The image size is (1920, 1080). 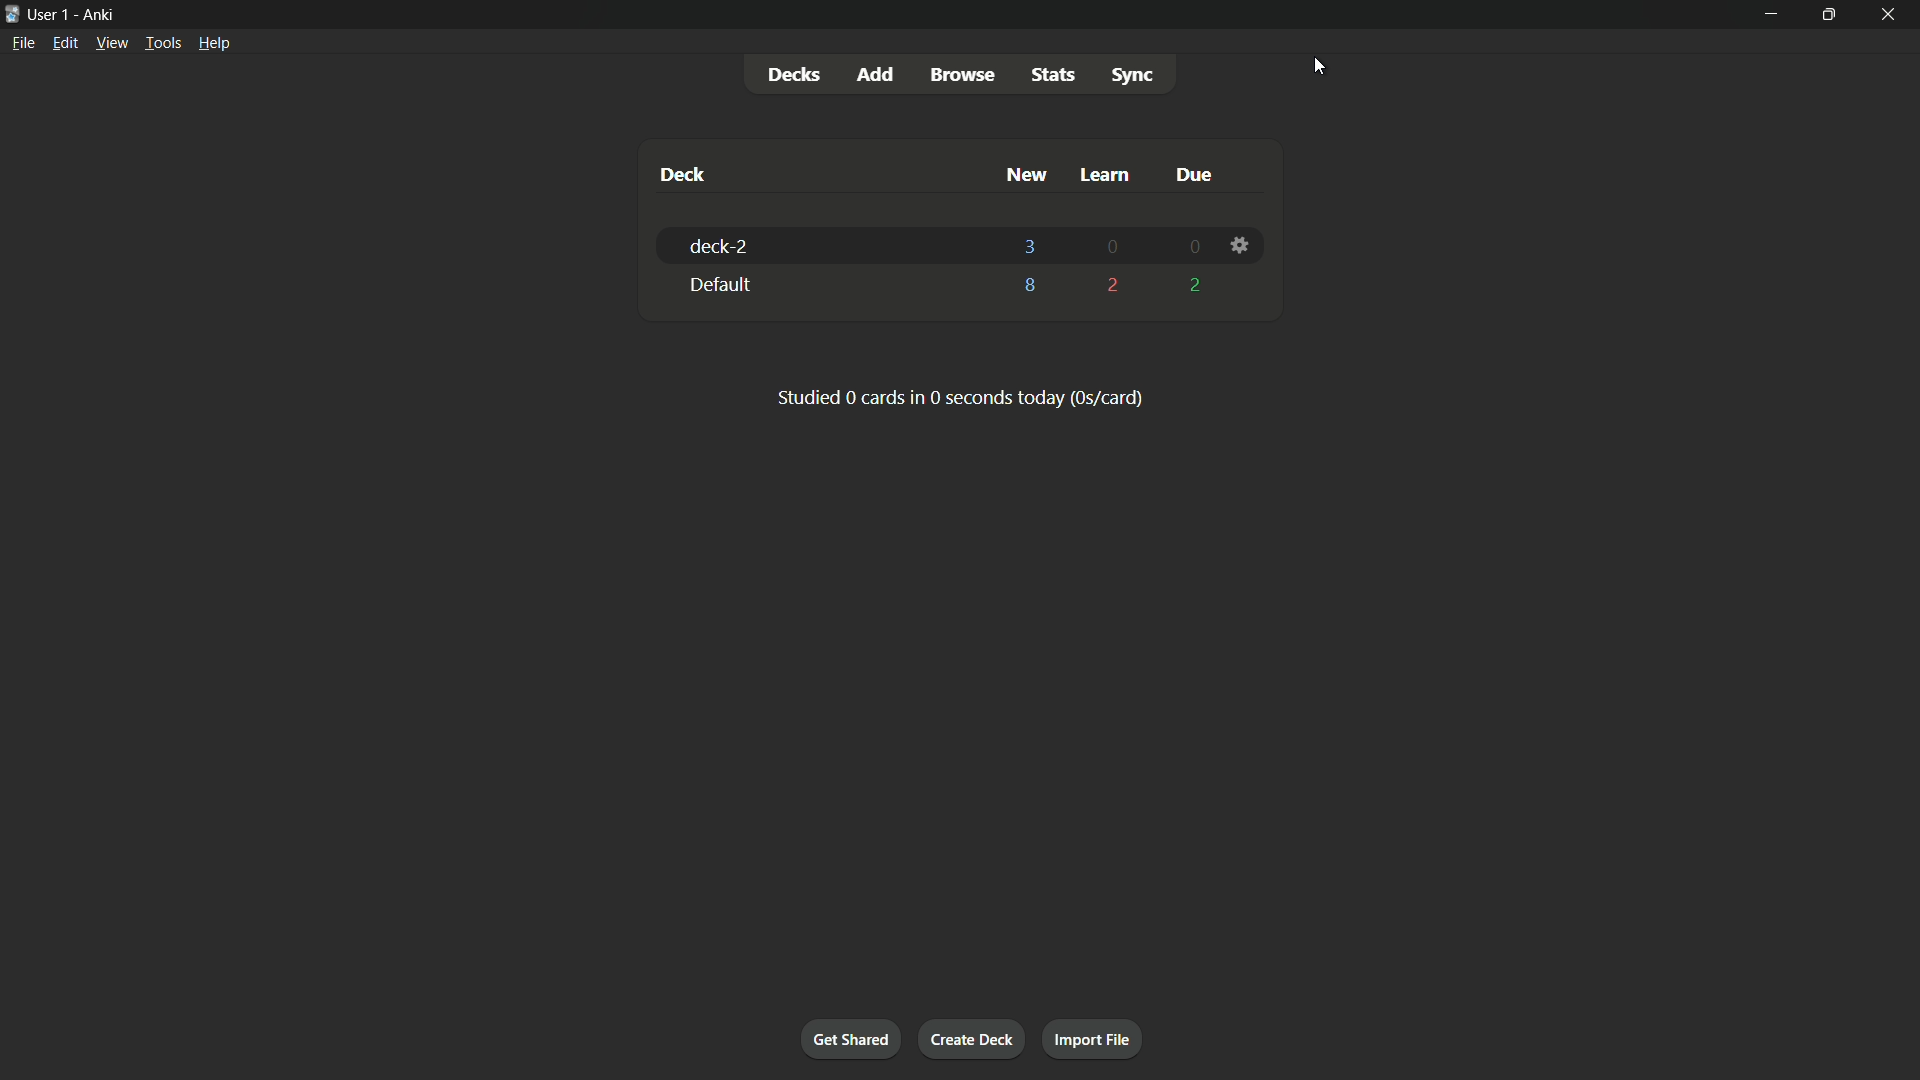 I want to click on browse, so click(x=963, y=74).